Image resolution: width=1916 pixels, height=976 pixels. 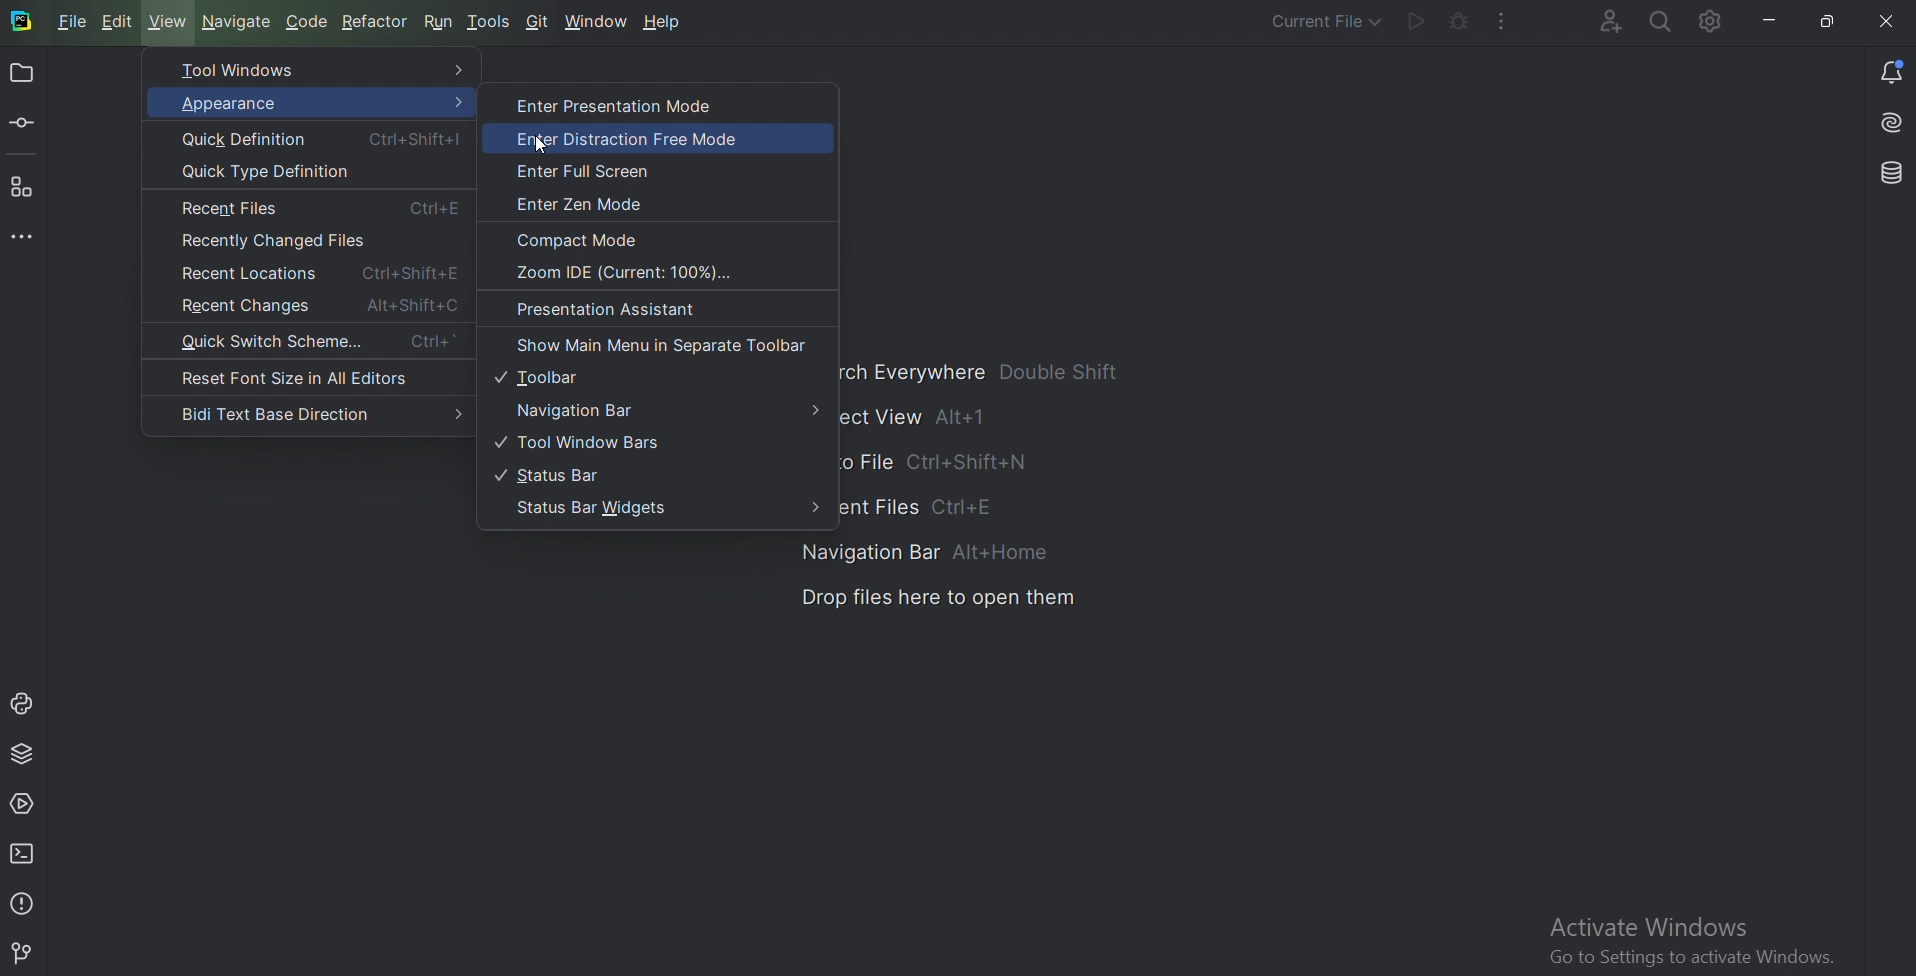 What do you see at coordinates (170, 21) in the screenshot?
I see `View` at bounding box center [170, 21].